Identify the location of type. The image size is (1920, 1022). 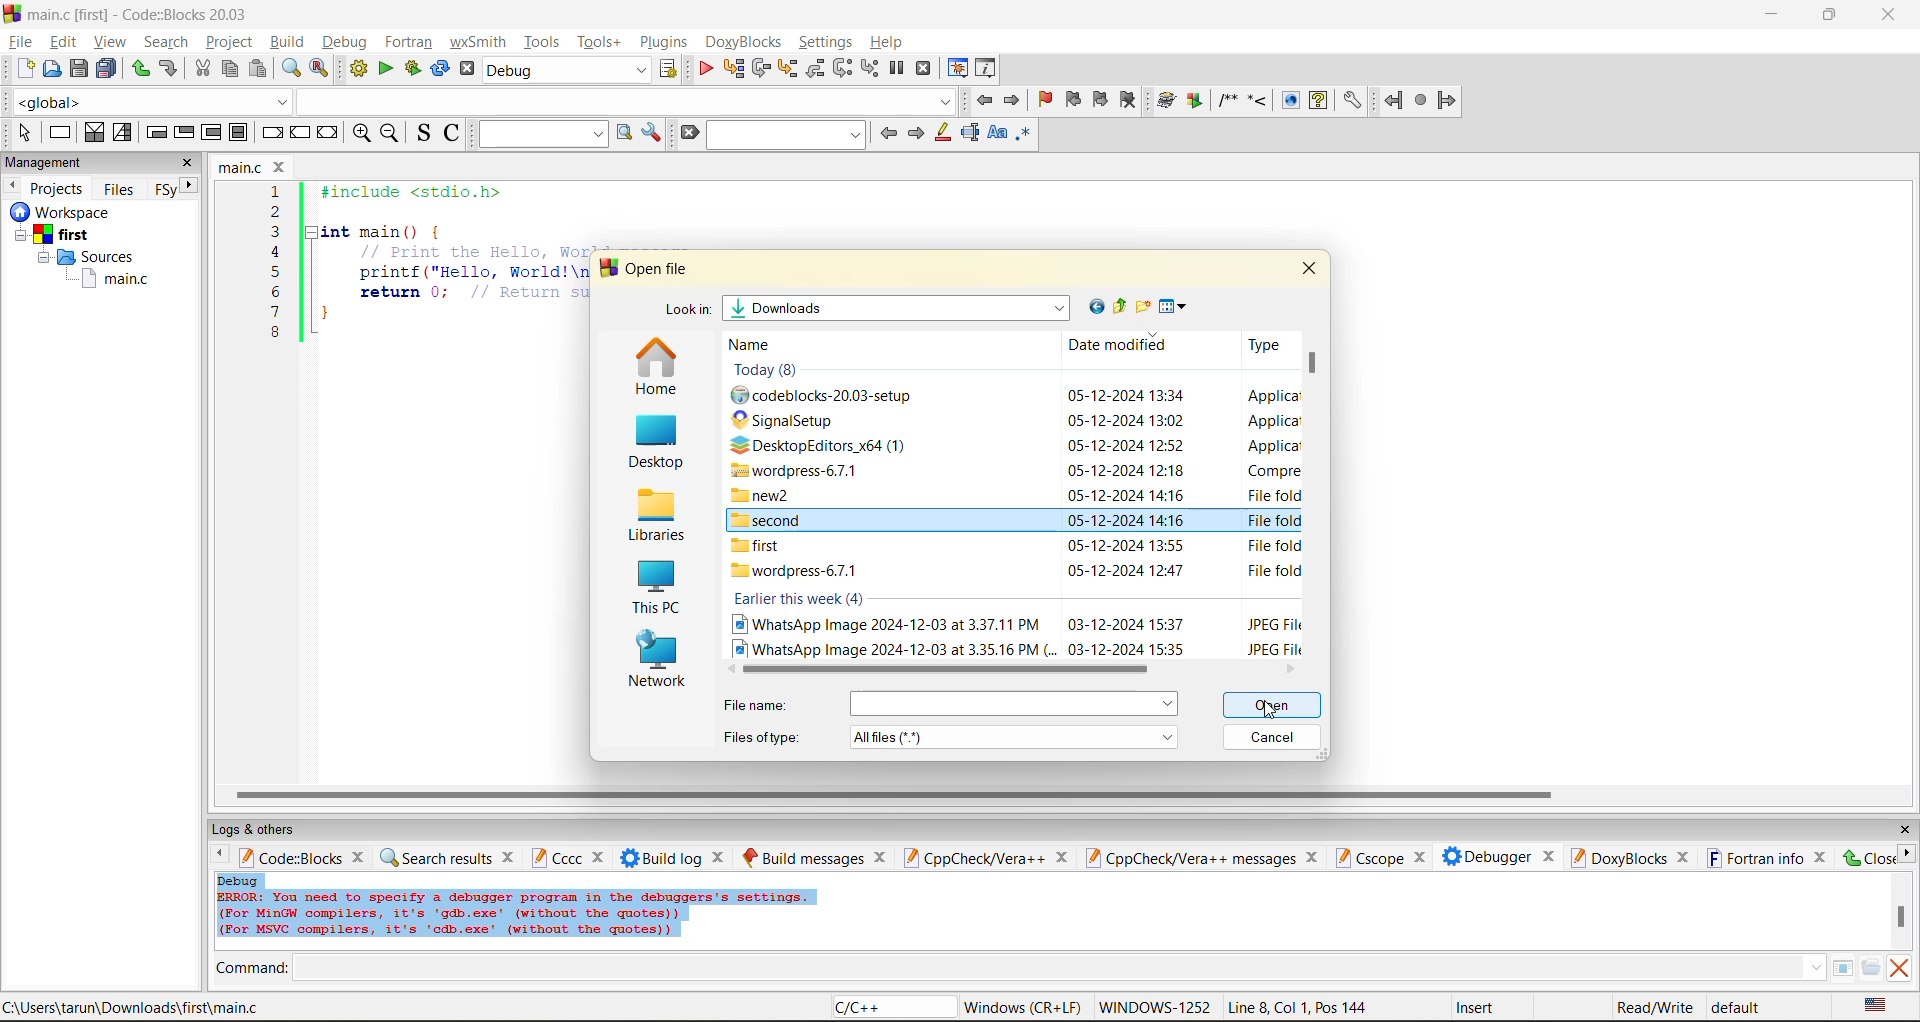
(1271, 547).